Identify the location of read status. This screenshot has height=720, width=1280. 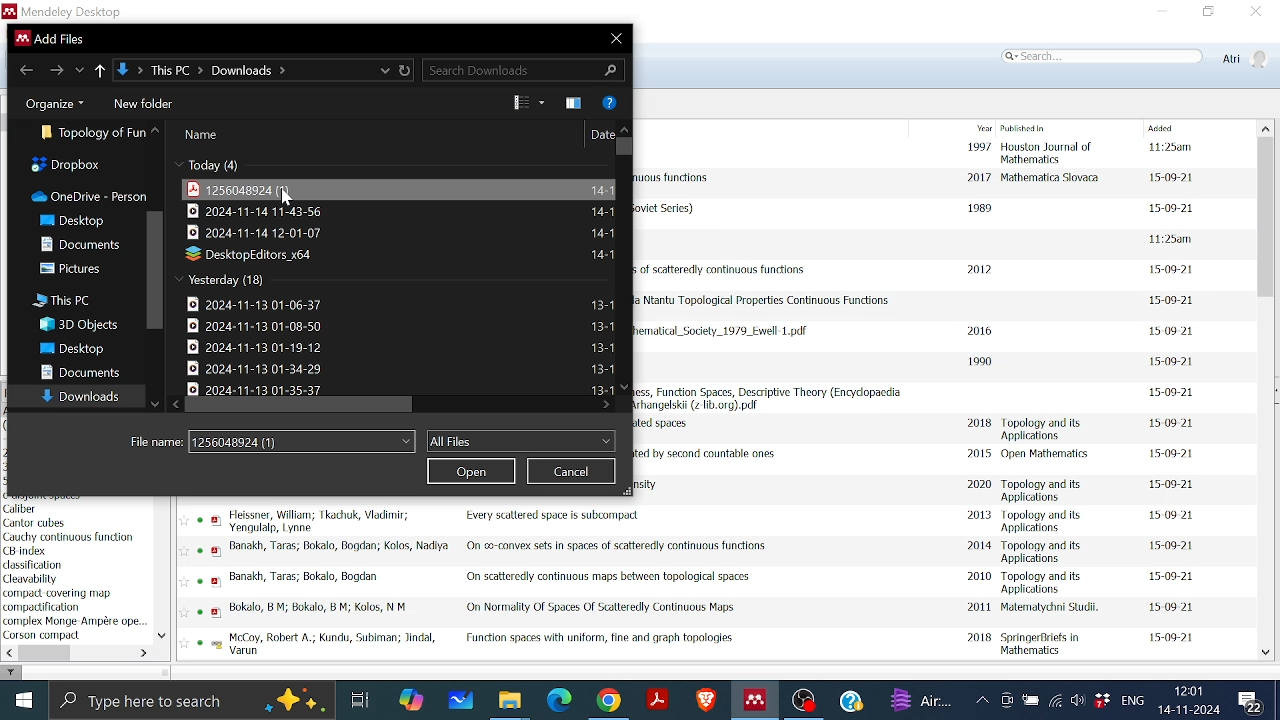
(204, 612).